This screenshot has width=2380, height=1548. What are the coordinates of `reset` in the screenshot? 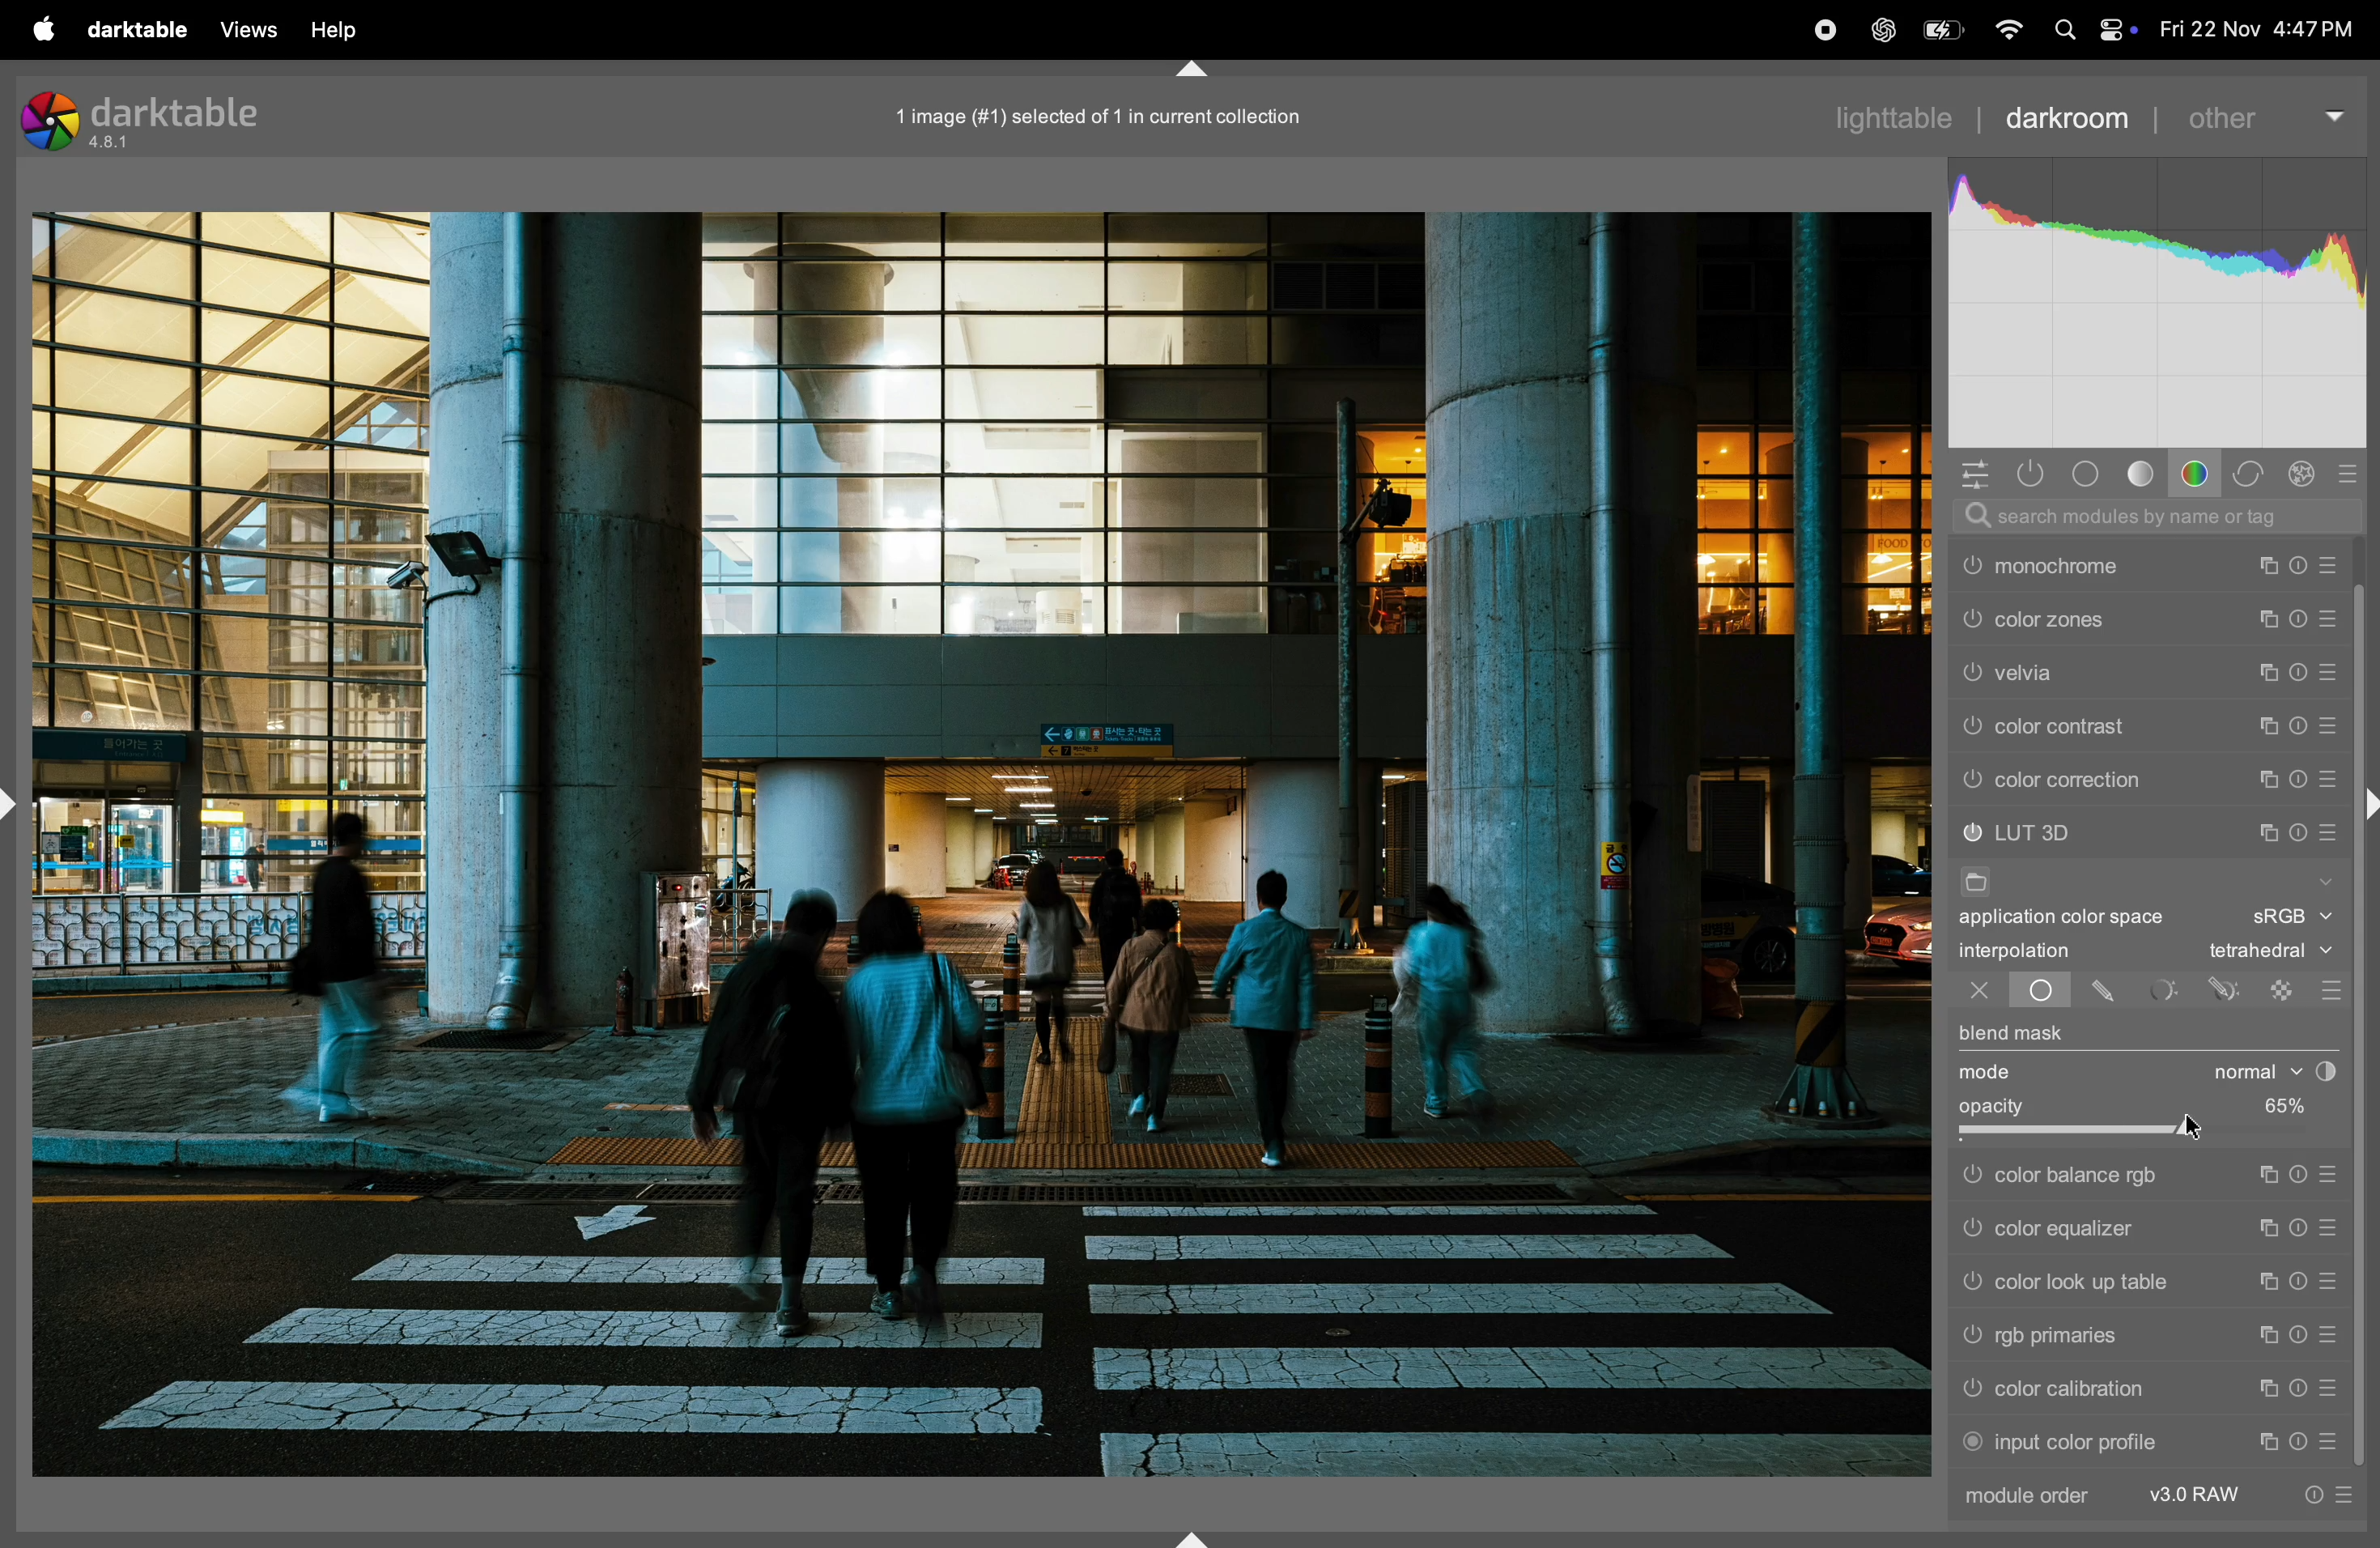 It's located at (2298, 558).